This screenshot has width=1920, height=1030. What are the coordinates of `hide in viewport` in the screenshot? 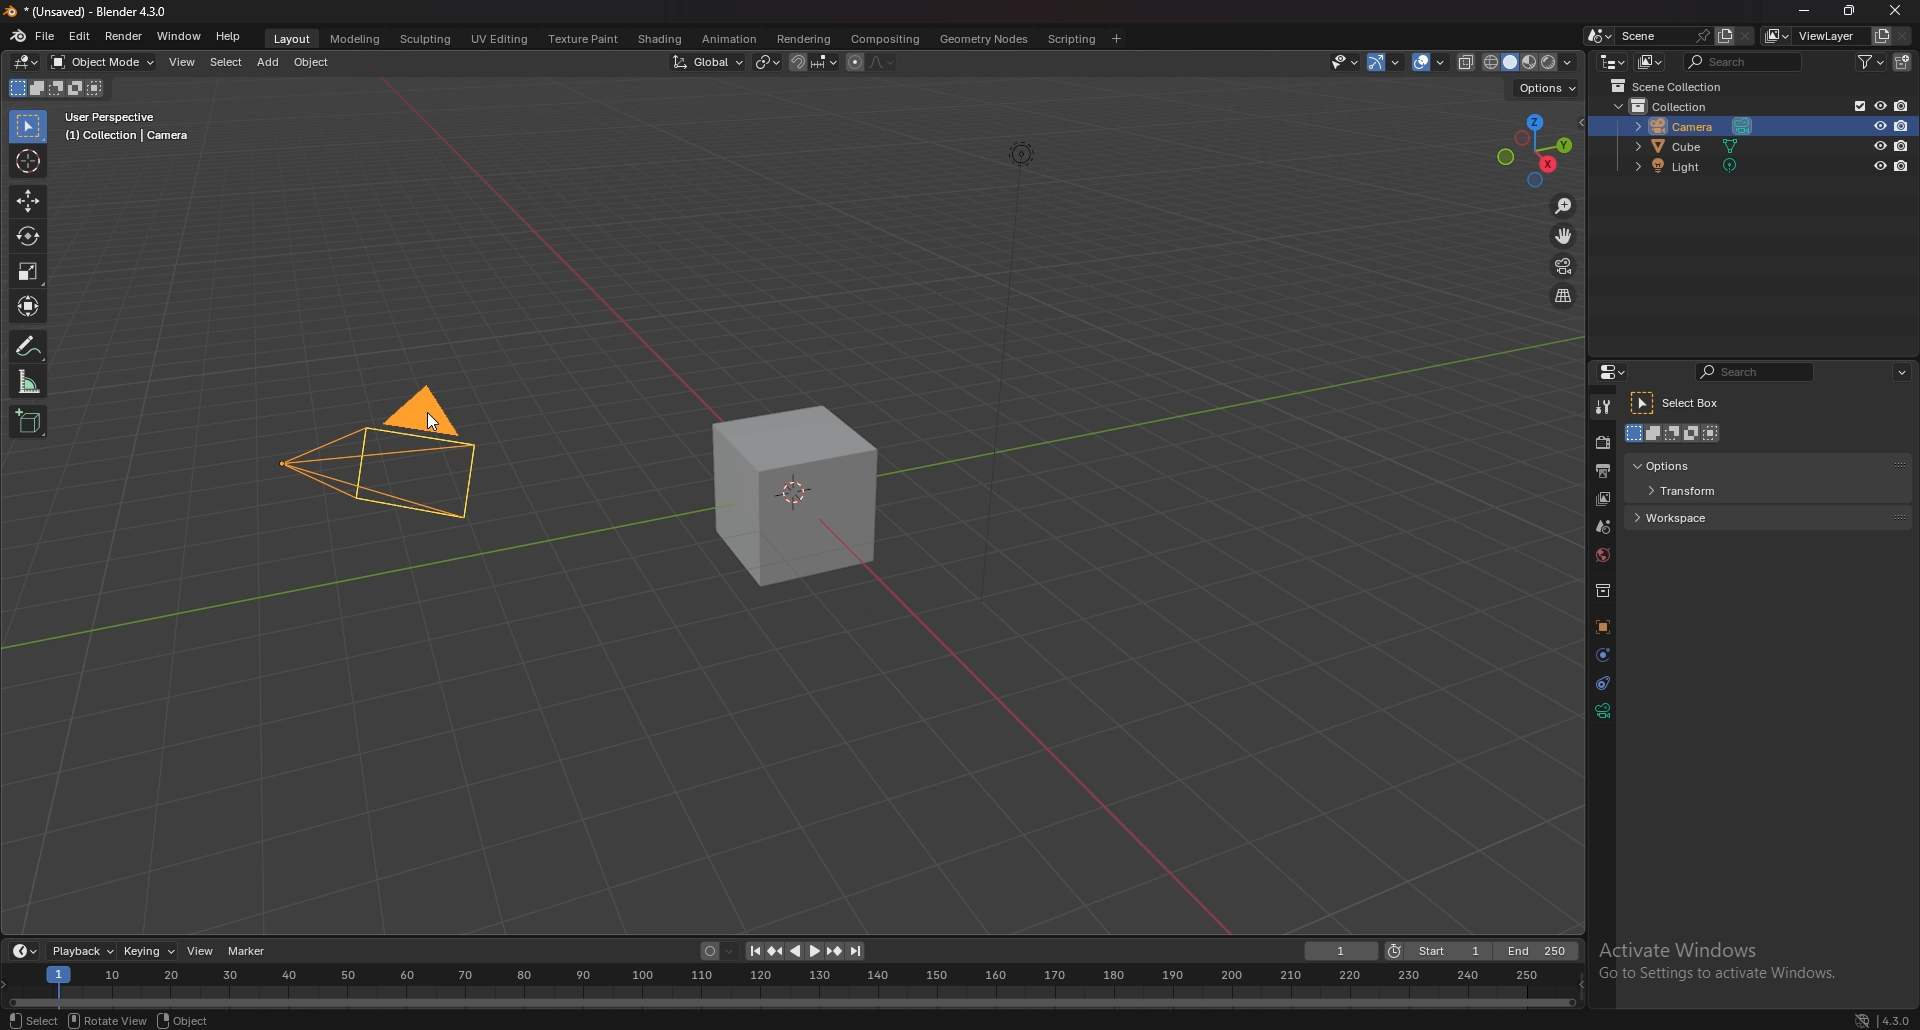 It's located at (1876, 166).